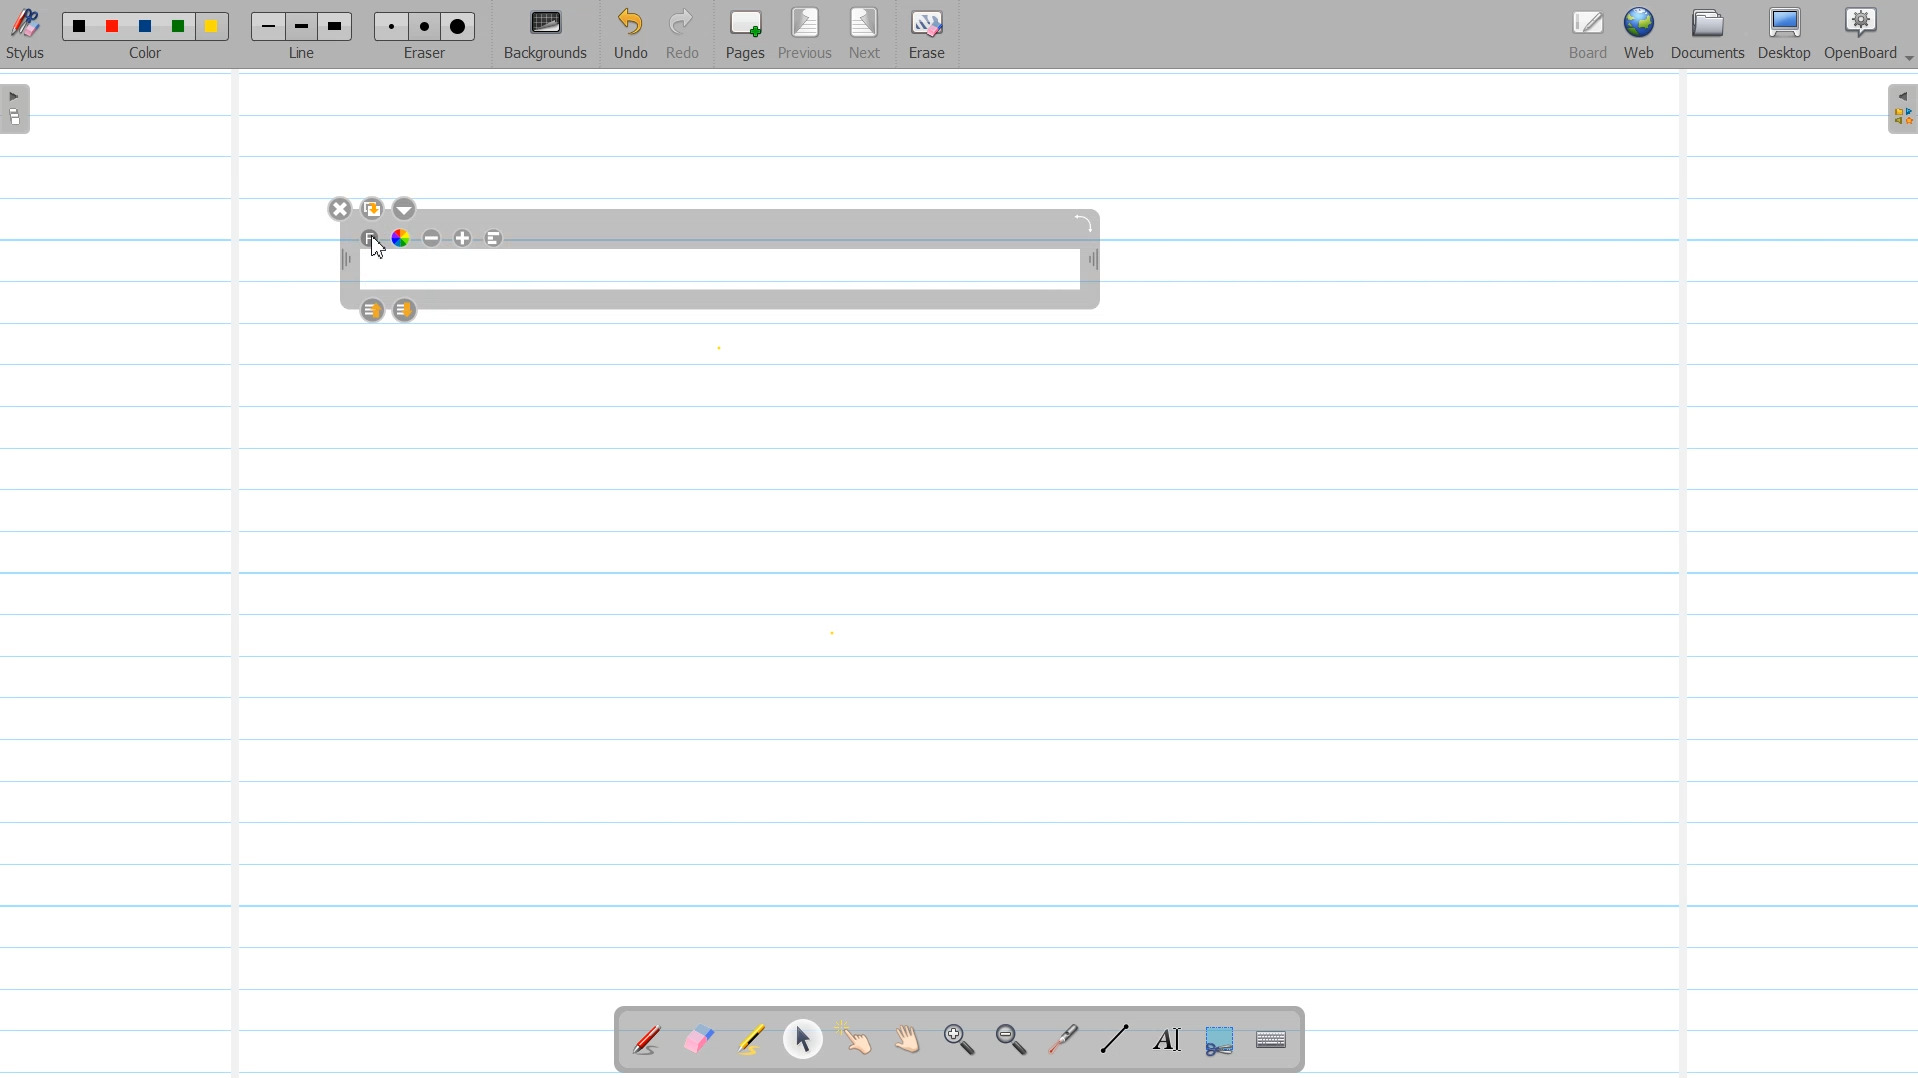  I want to click on Line, so click(304, 34).